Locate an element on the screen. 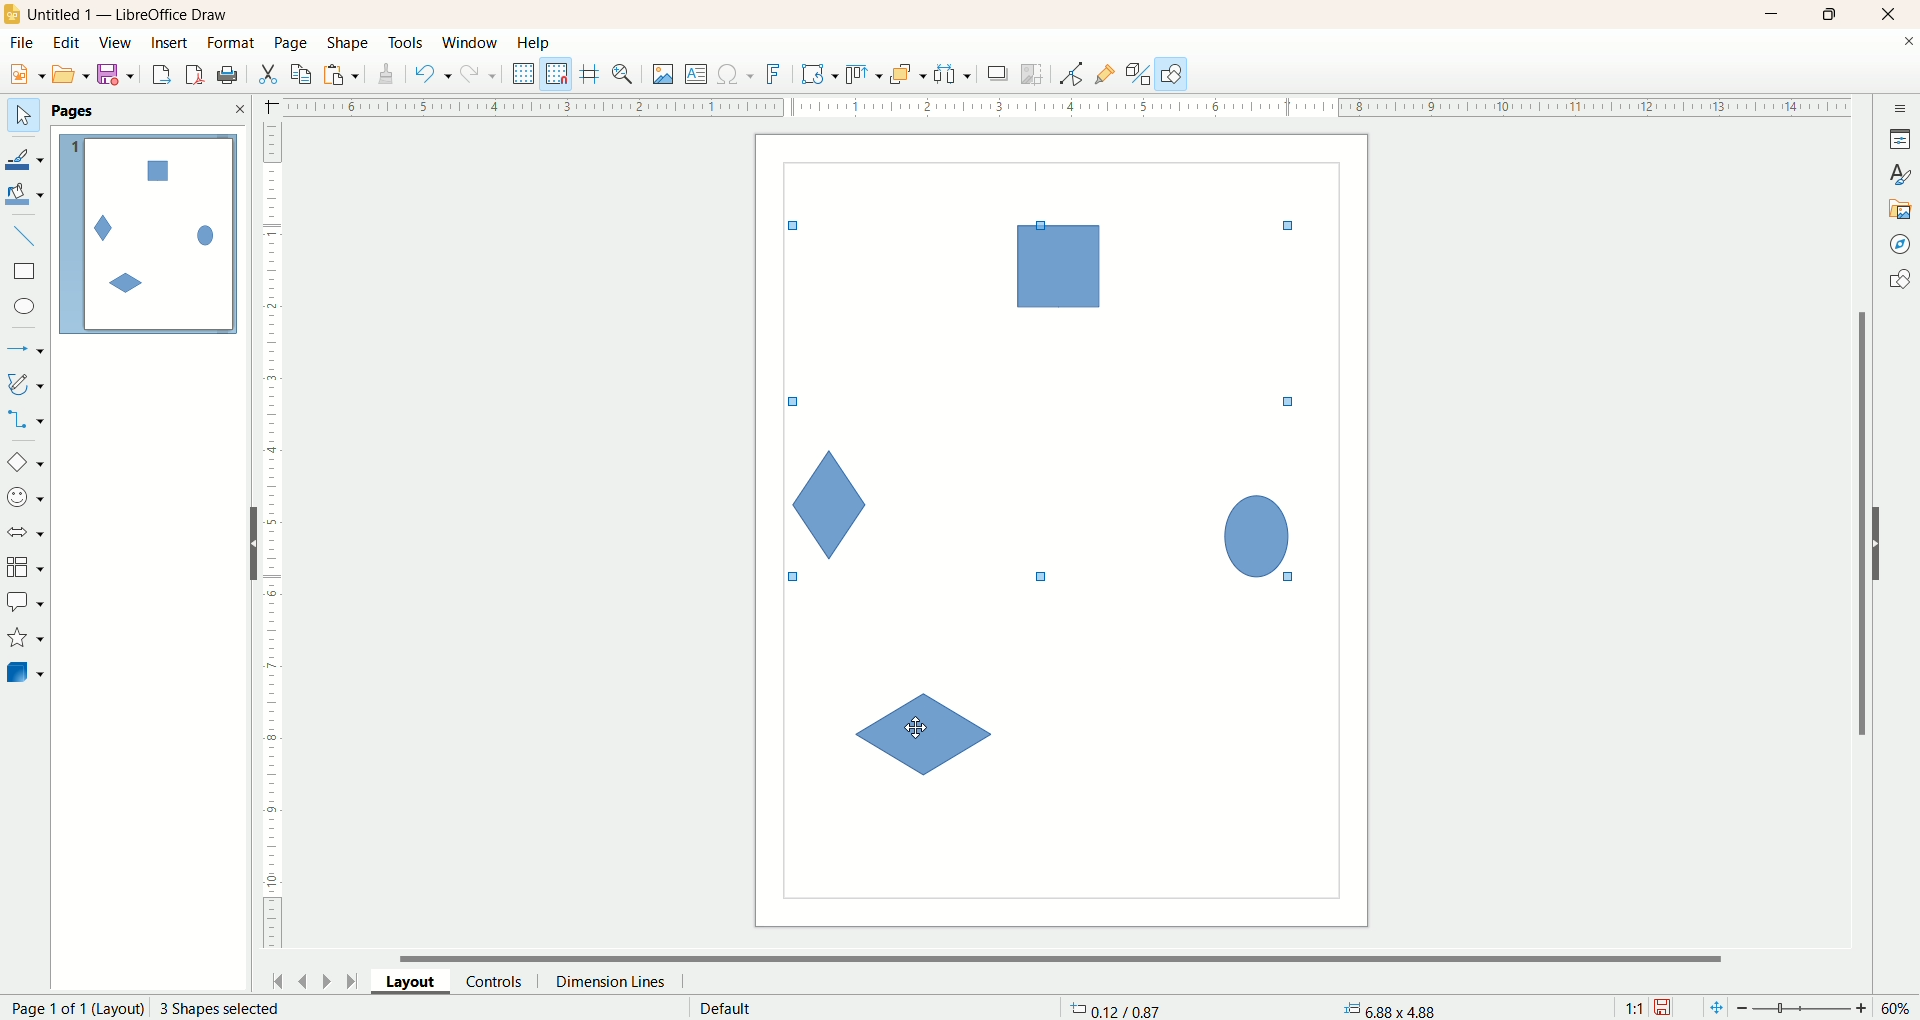 The height and width of the screenshot is (1020, 1920). cut is located at coordinates (267, 74).